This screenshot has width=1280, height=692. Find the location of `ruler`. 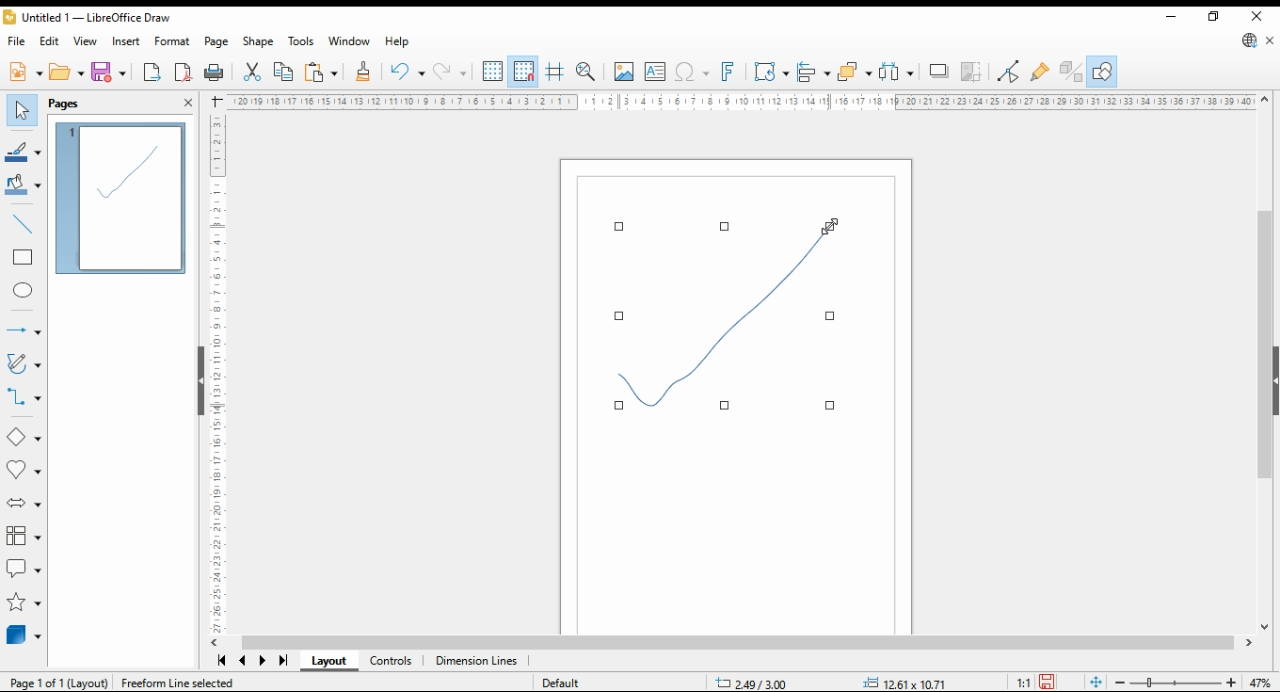

ruler is located at coordinates (739, 101).